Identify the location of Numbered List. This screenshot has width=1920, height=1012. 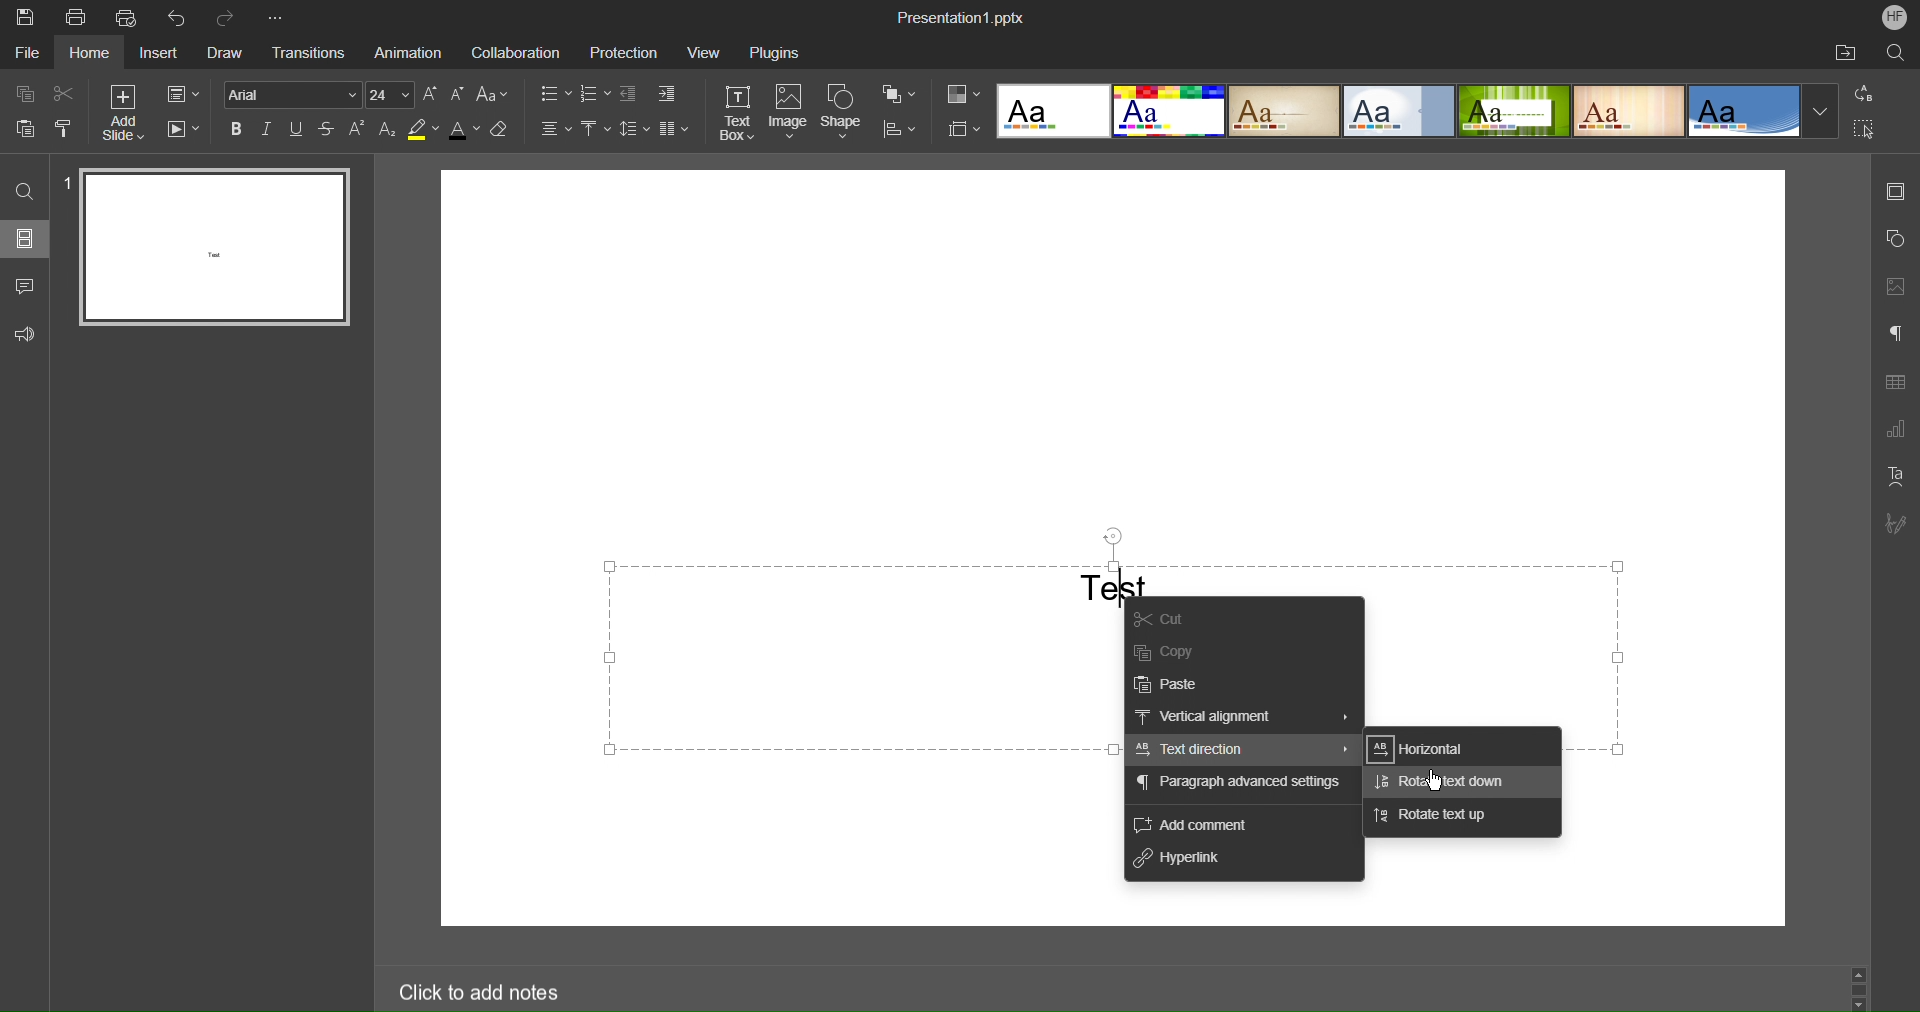
(594, 94).